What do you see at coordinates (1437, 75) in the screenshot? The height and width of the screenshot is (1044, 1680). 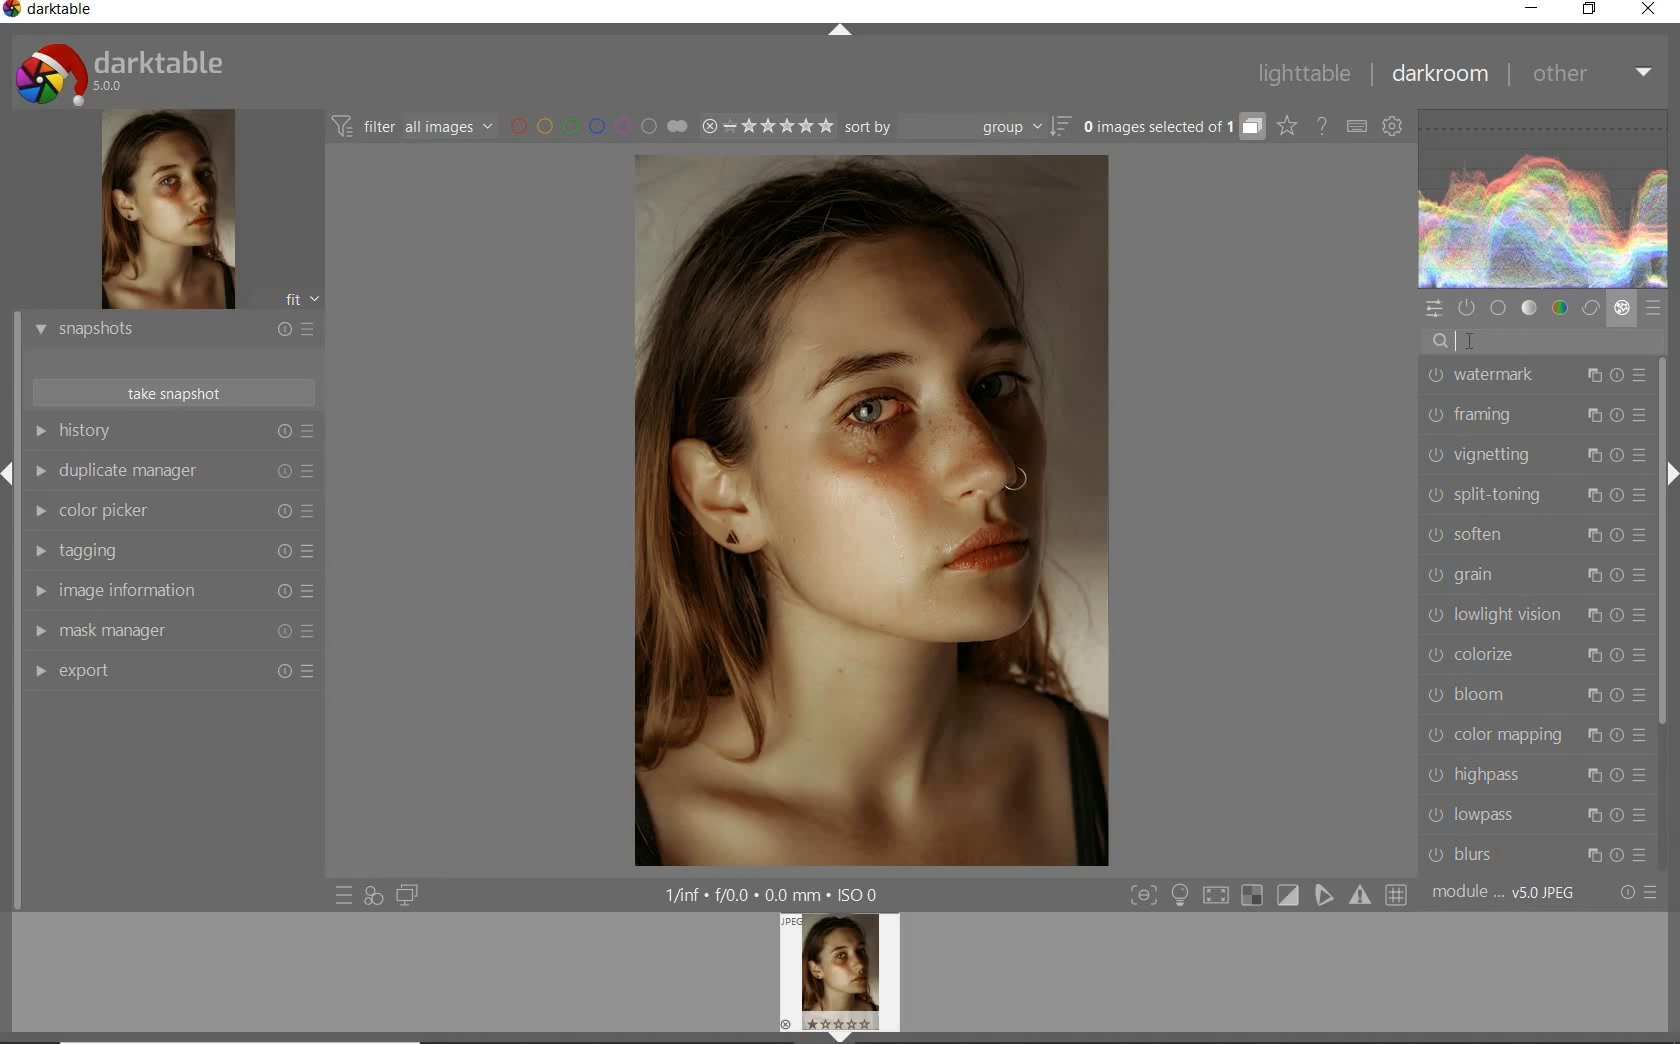 I see `darkroom` at bounding box center [1437, 75].